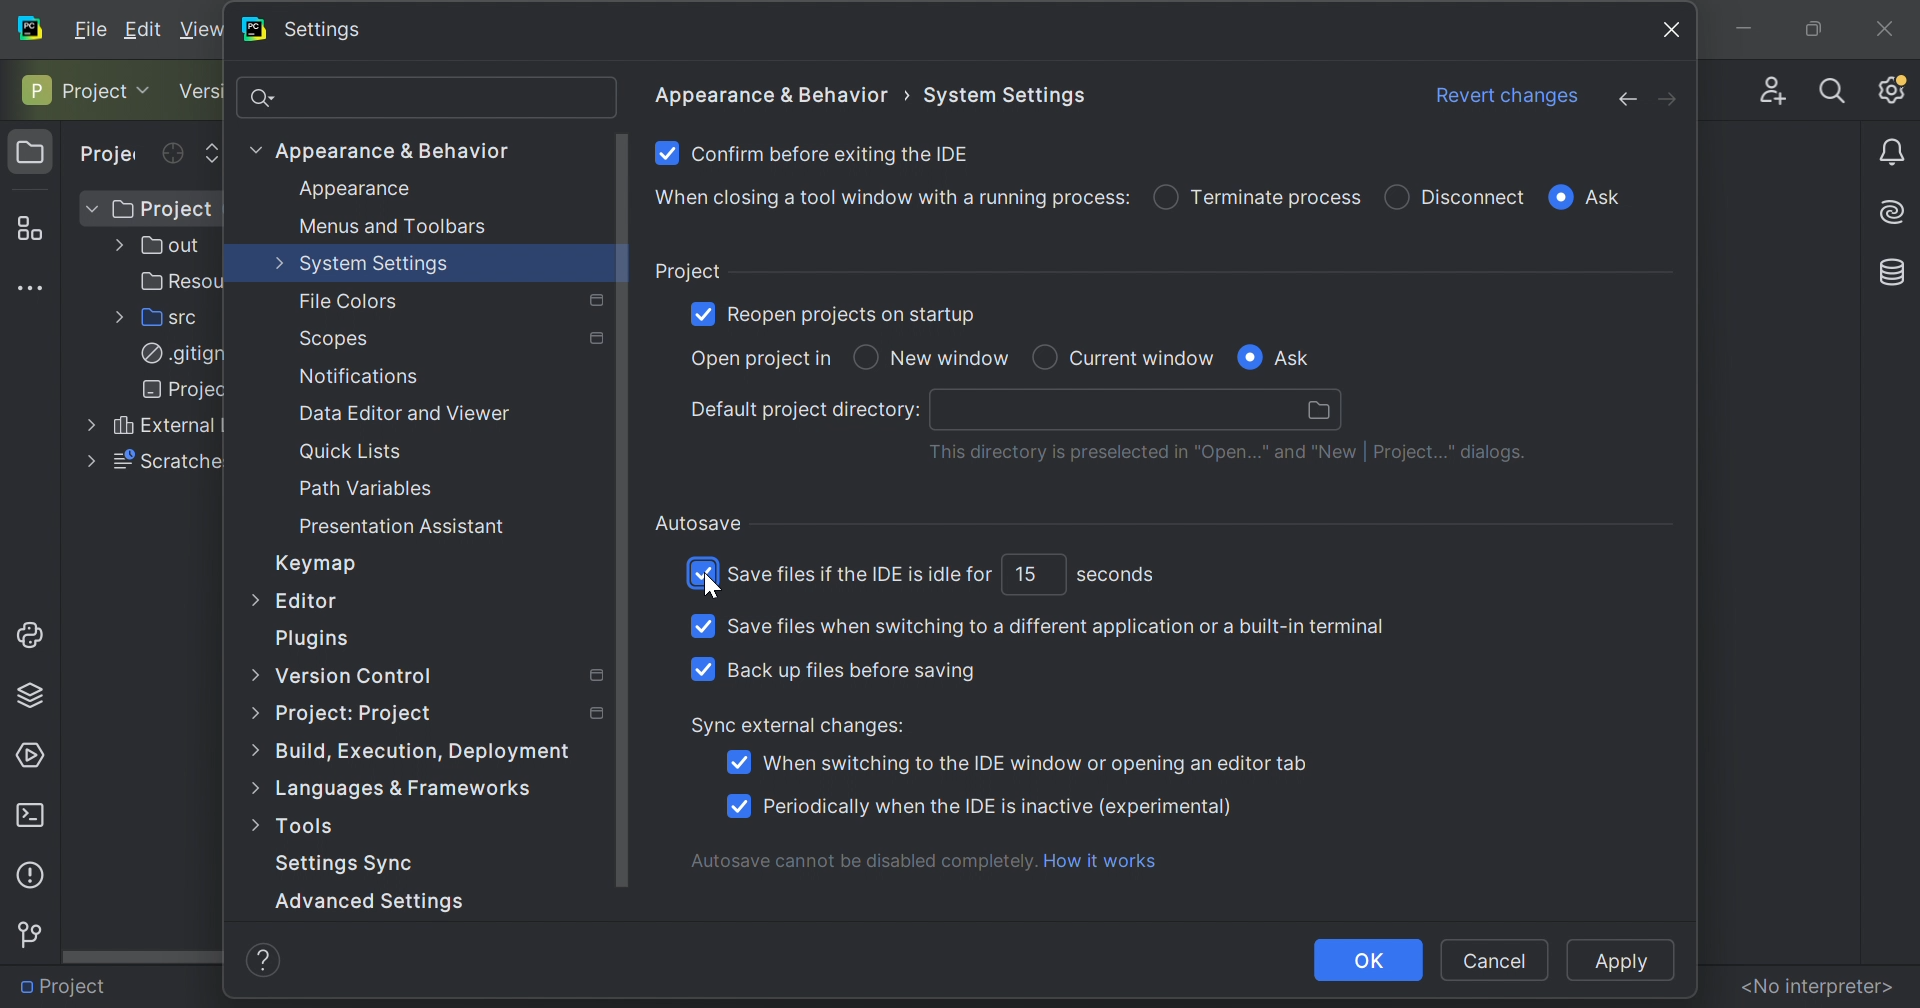  I want to click on Menus and Toolbars, so click(393, 229).